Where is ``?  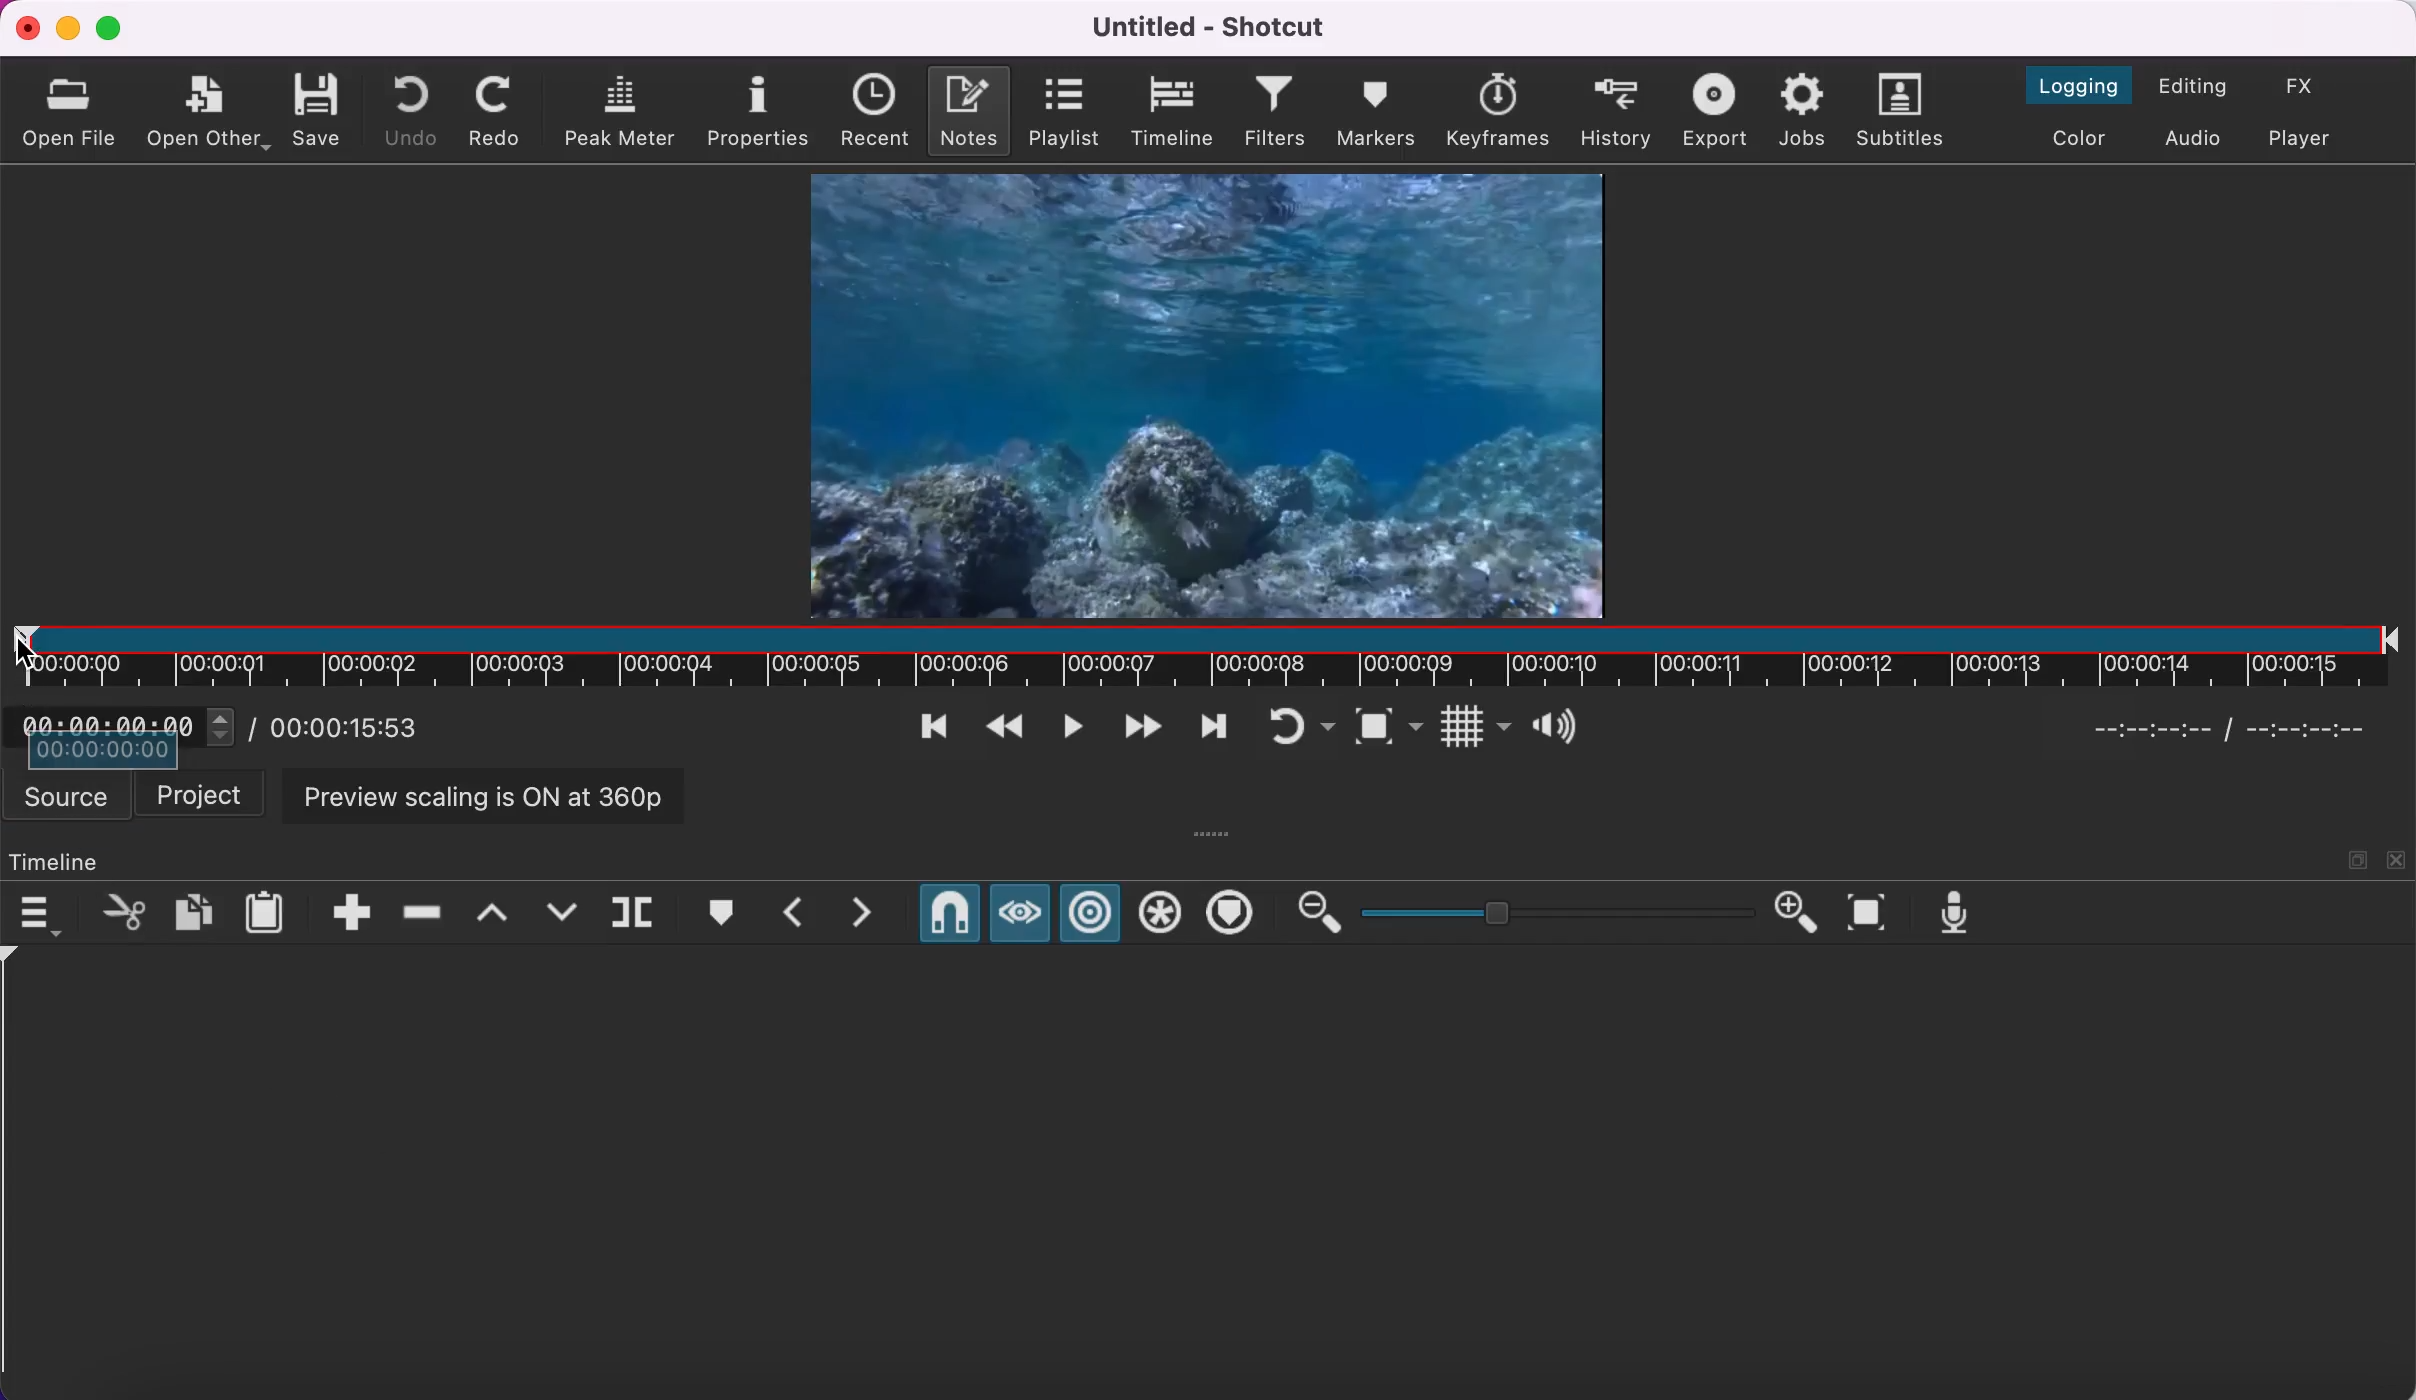  is located at coordinates (1291, 727).